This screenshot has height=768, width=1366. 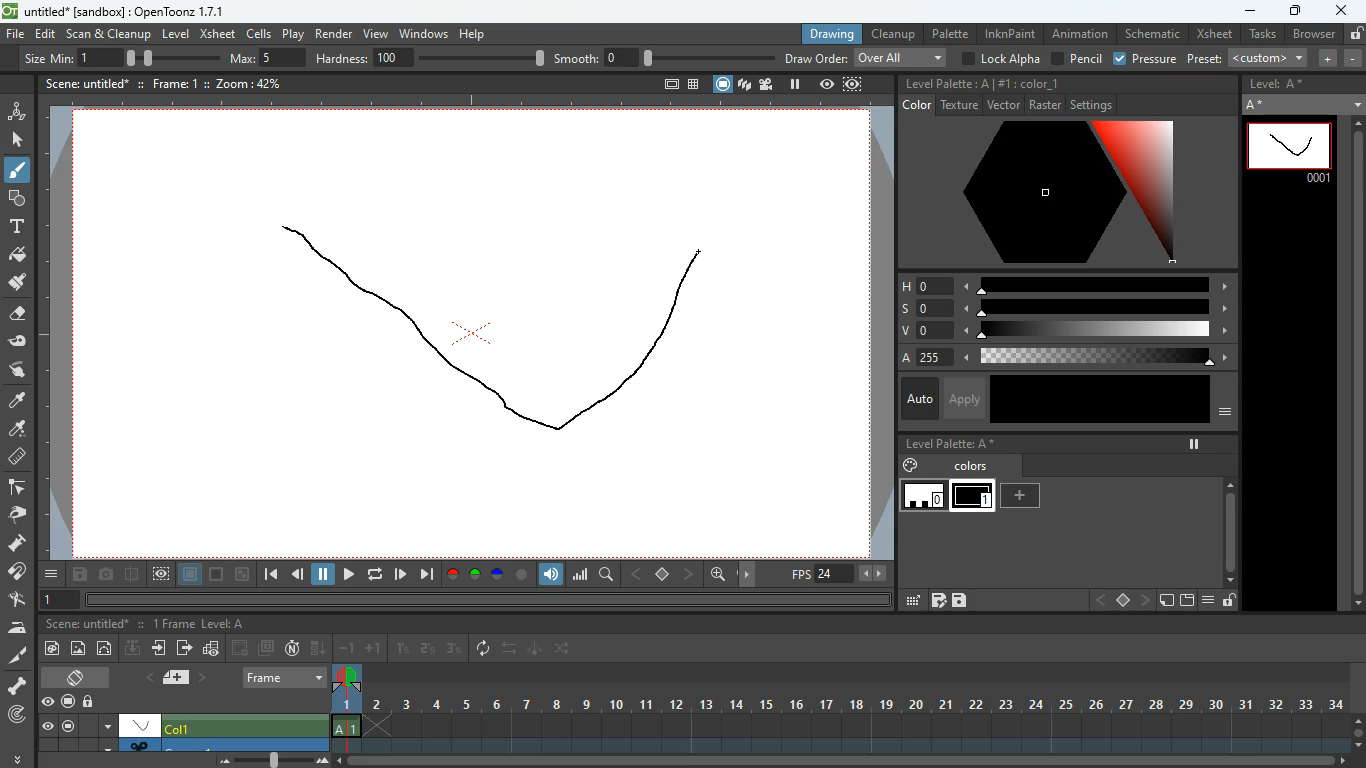 What do you see at coordinates (723, 84) in the screenshot?
I see `screen` at bounding box center [723, 84].